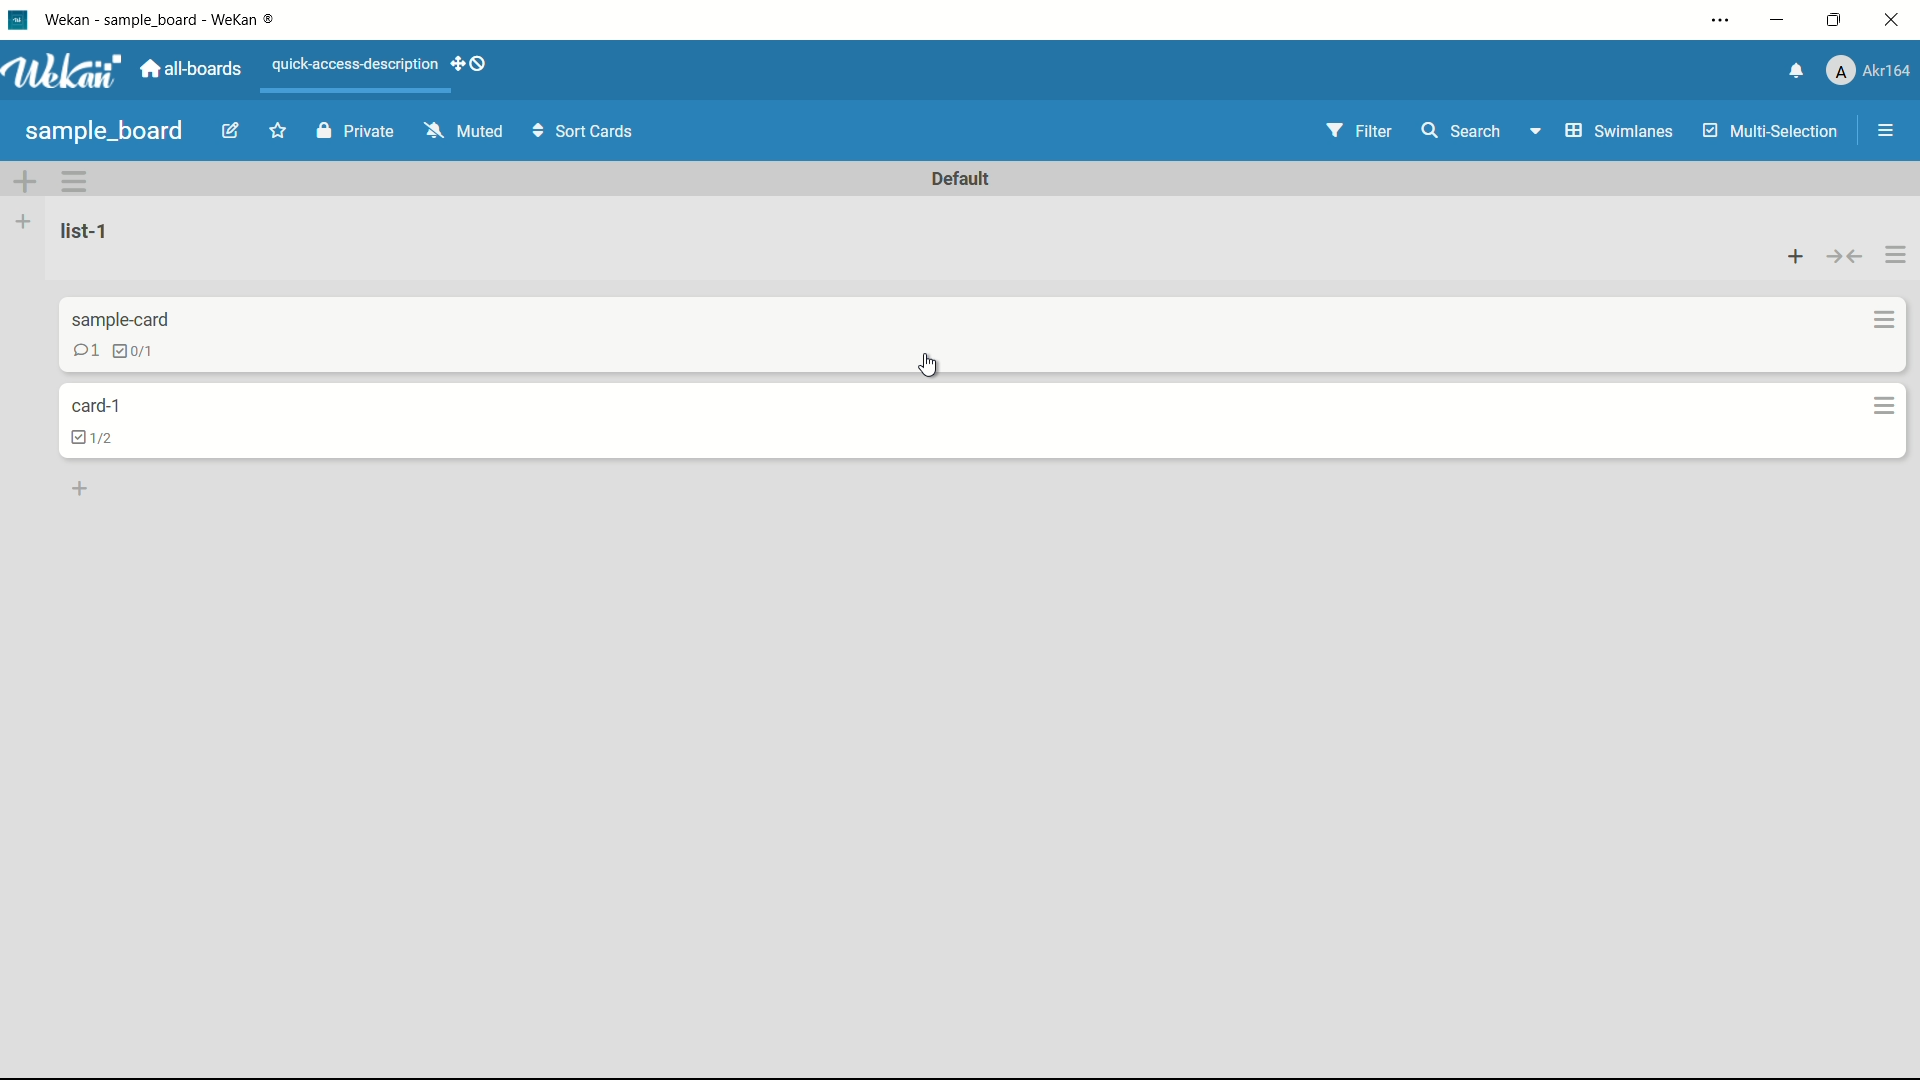  What do you see at coordinates (1834, 19) in the screenshot?
I see `maximize` at bounding box center [1834, 19].